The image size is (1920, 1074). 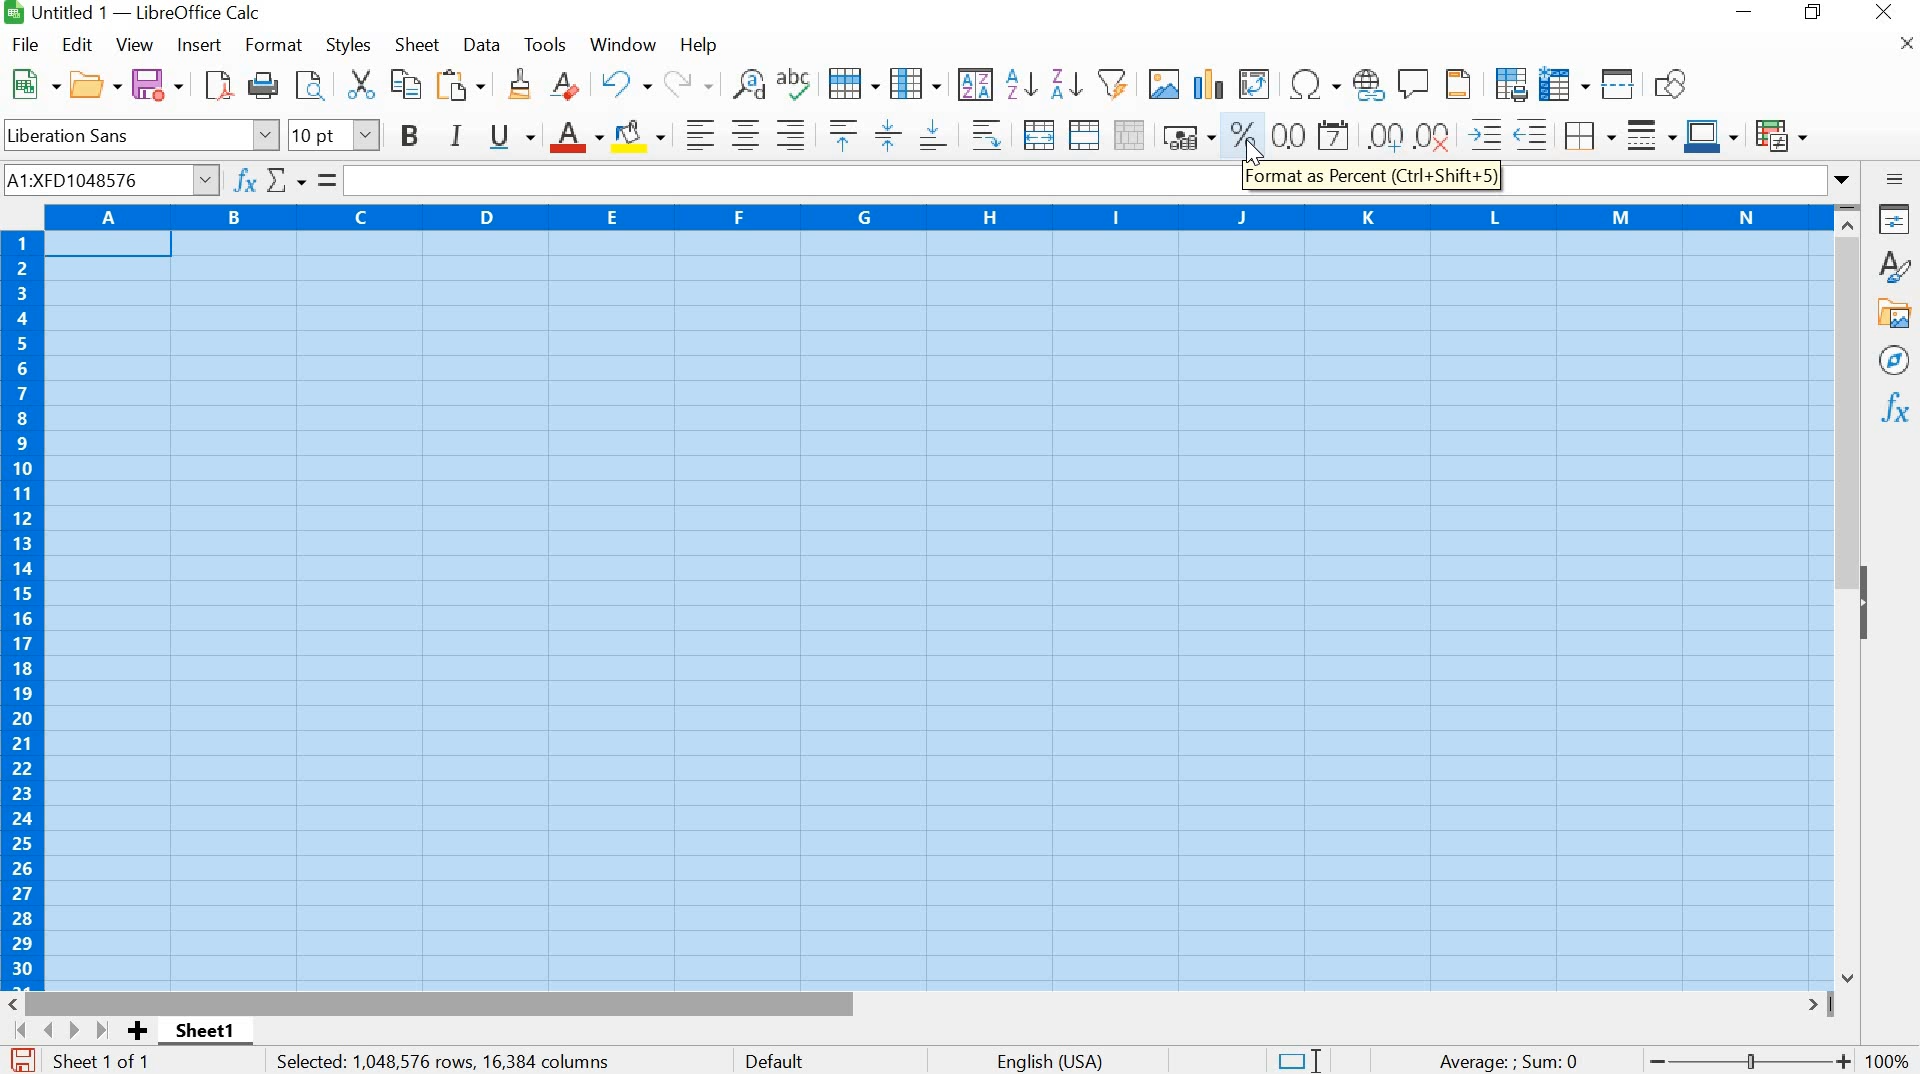 What do you see at coordinates (142, 1030) in the screenshot?
I see `Add sheet` at bounding box center [142, 1030].